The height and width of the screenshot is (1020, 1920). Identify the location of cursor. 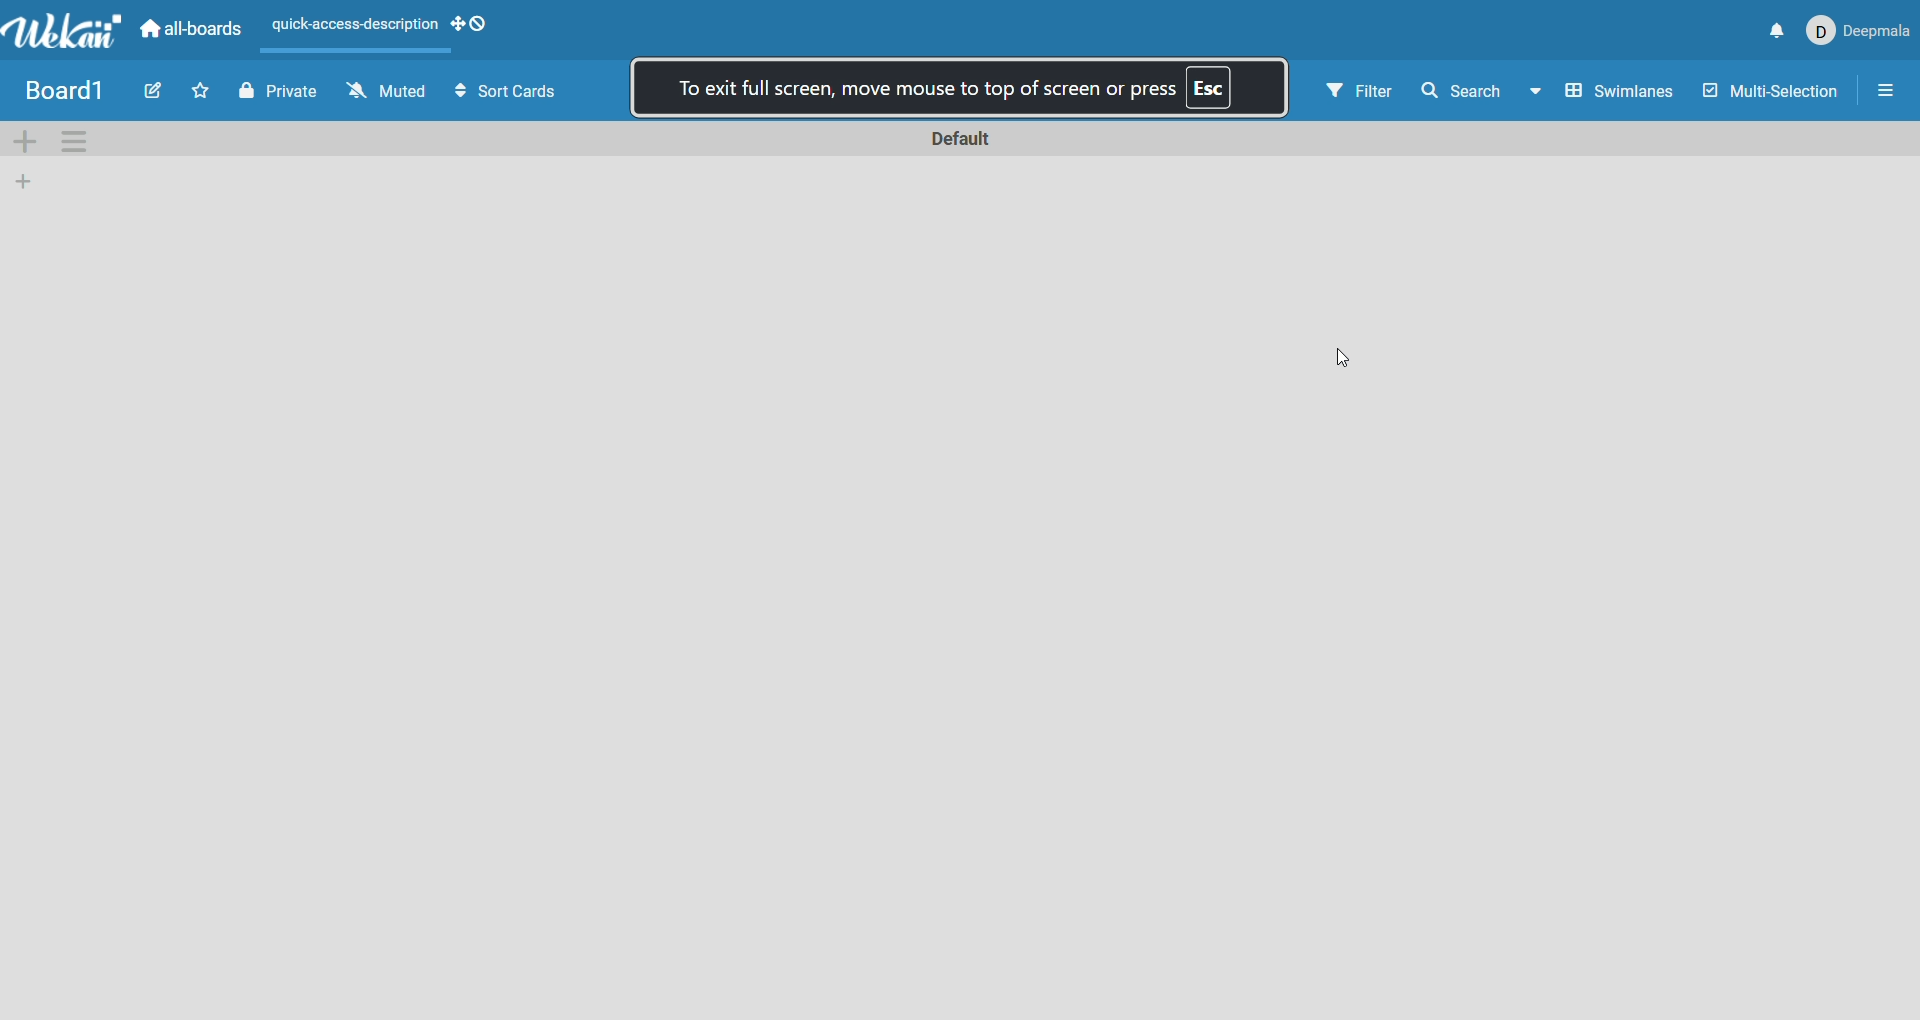
(1346, 359).